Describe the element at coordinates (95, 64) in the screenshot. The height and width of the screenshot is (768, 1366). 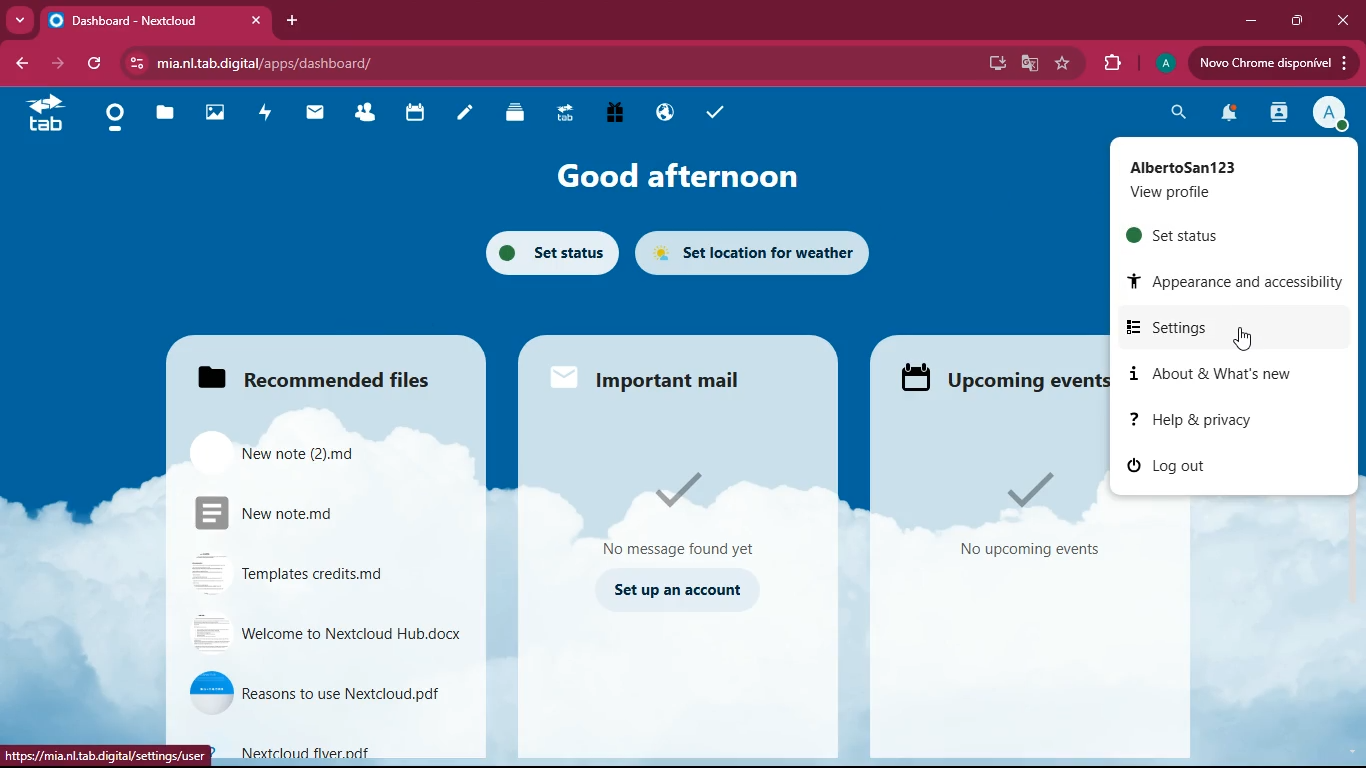
I see `refresh` at that location.